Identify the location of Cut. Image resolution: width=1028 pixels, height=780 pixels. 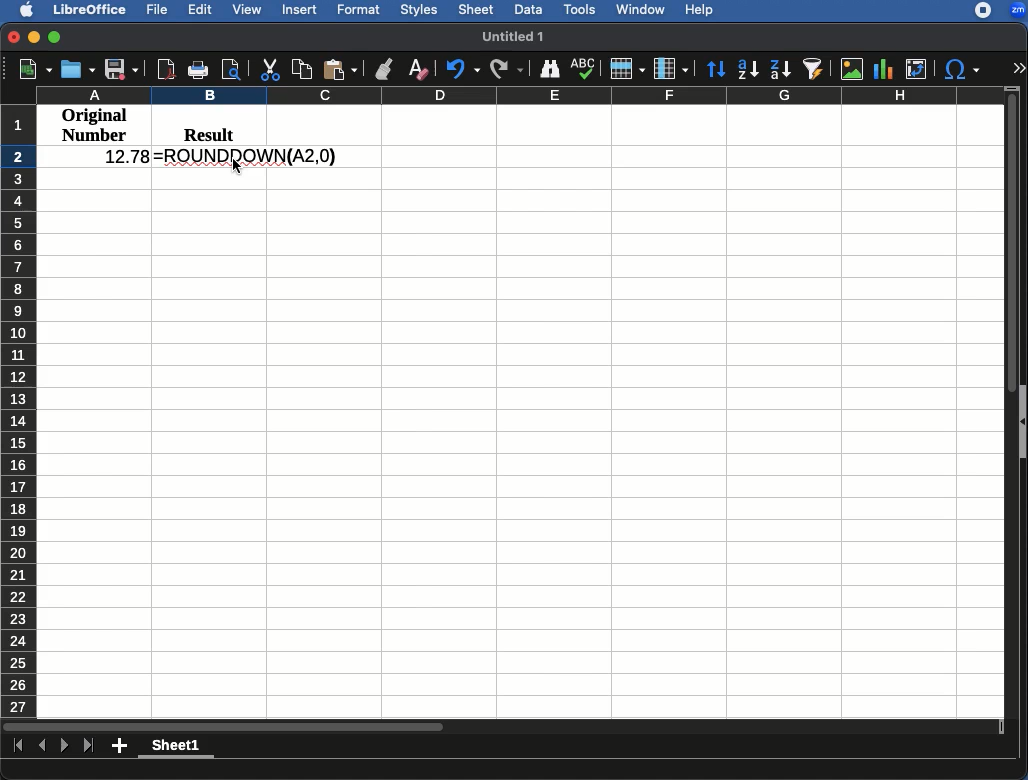
(267, 69).